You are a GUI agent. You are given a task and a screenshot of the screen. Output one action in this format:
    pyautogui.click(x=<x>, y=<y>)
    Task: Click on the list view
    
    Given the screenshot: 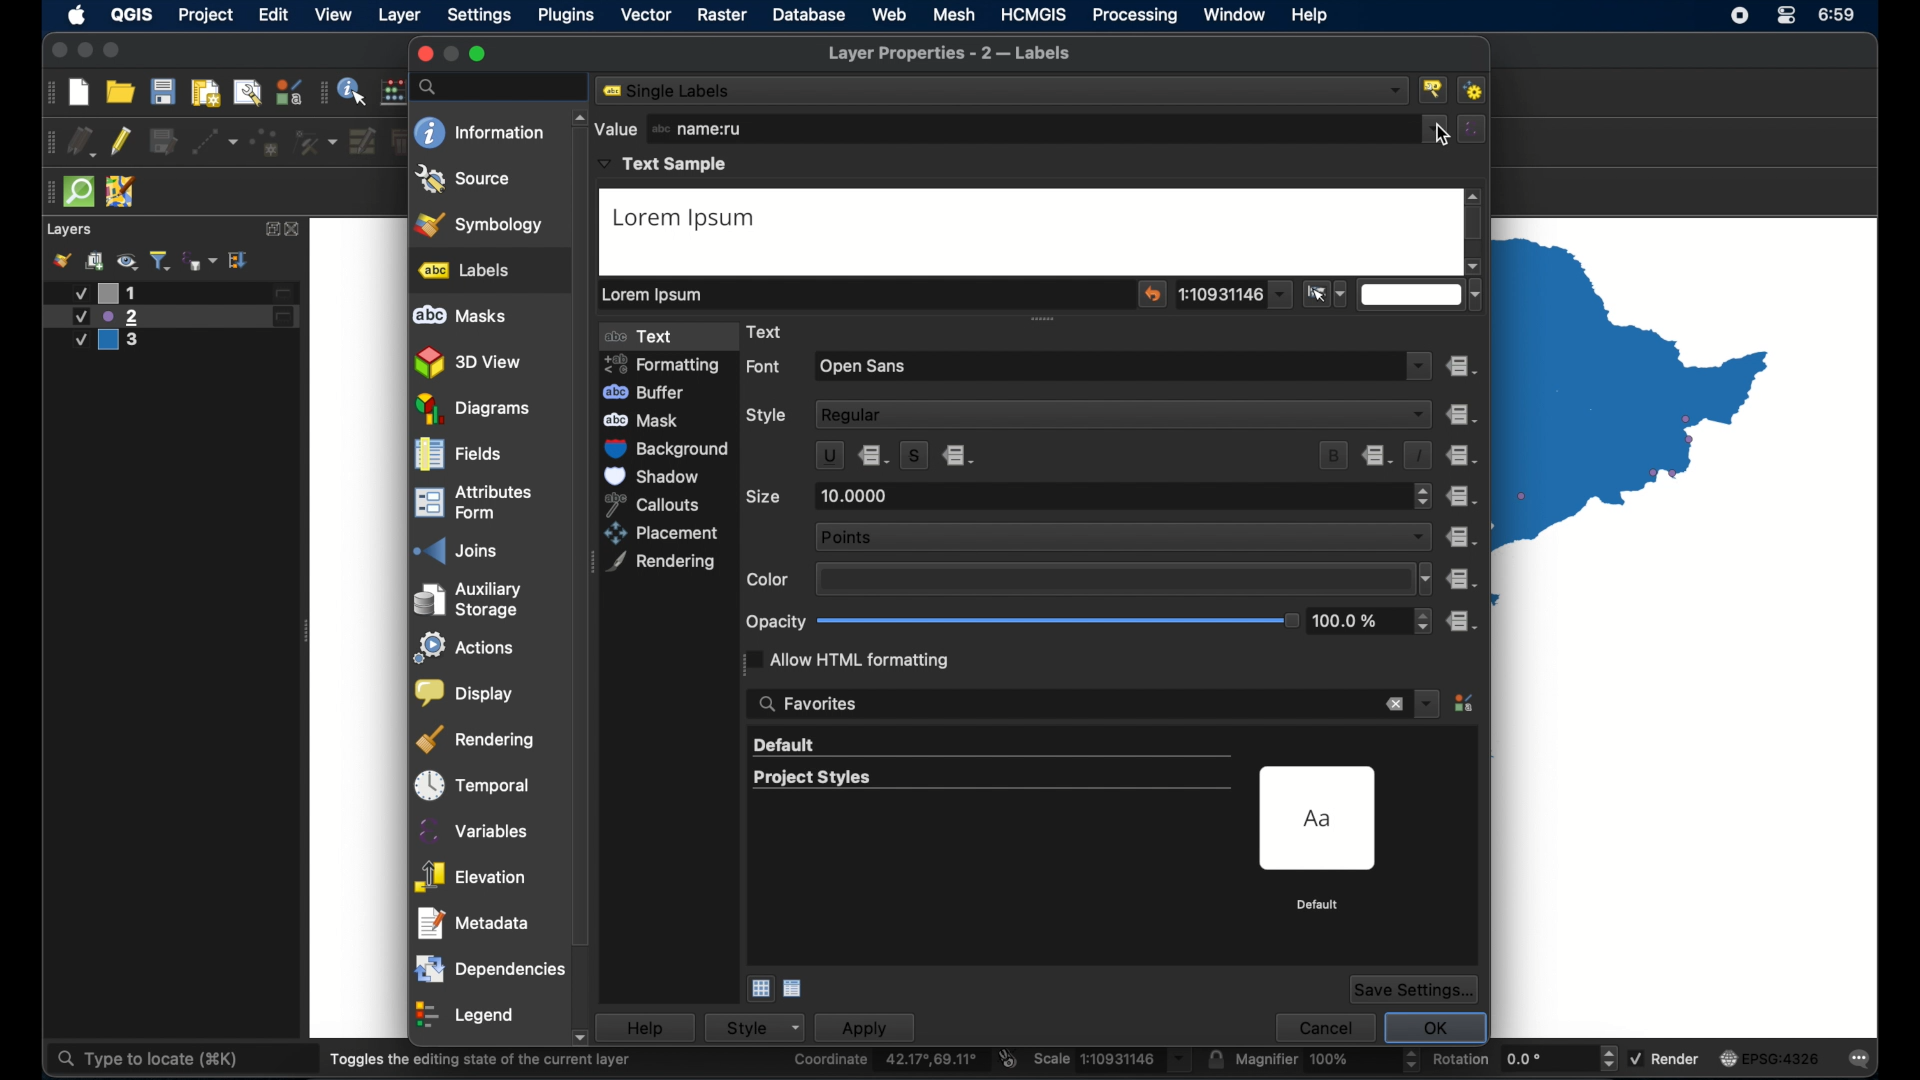 What is the action you would take?
    pyautogui.click(x=794, y=989)
    